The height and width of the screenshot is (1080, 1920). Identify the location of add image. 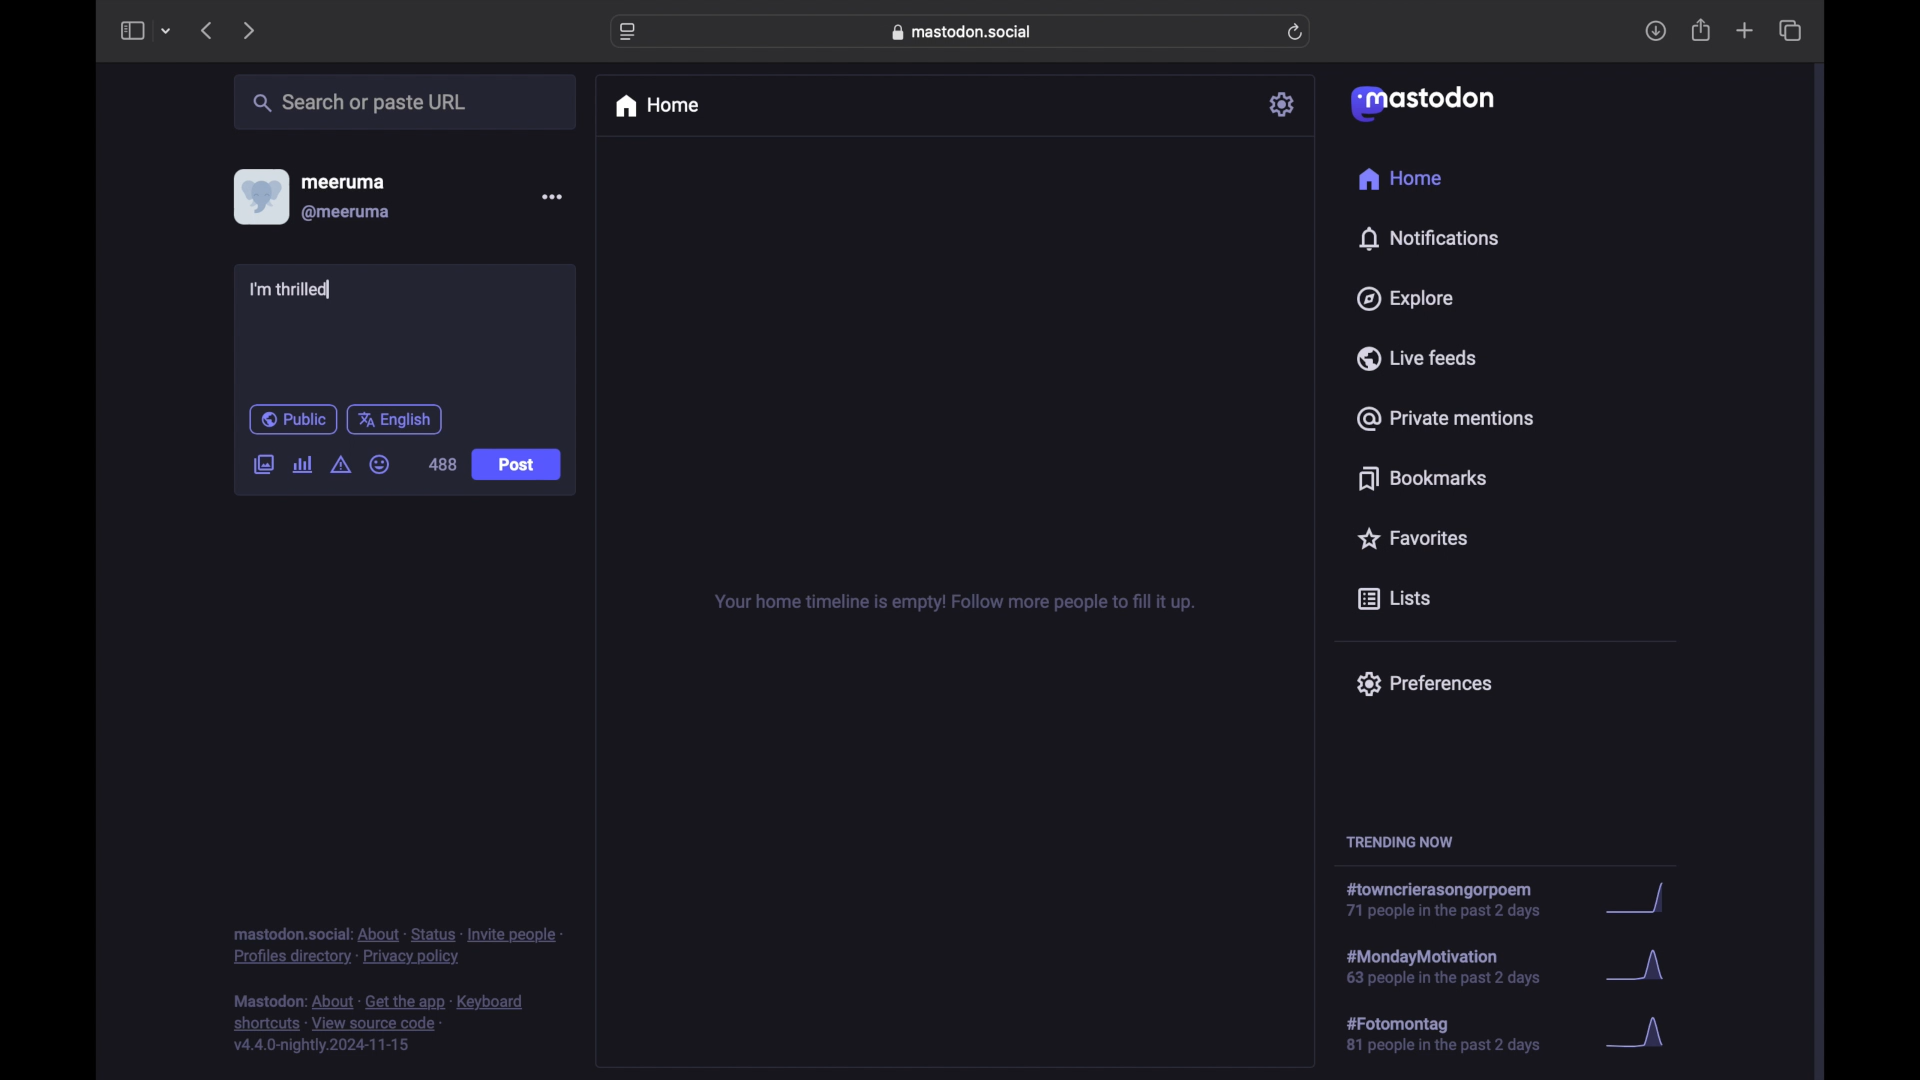
(263, 466).